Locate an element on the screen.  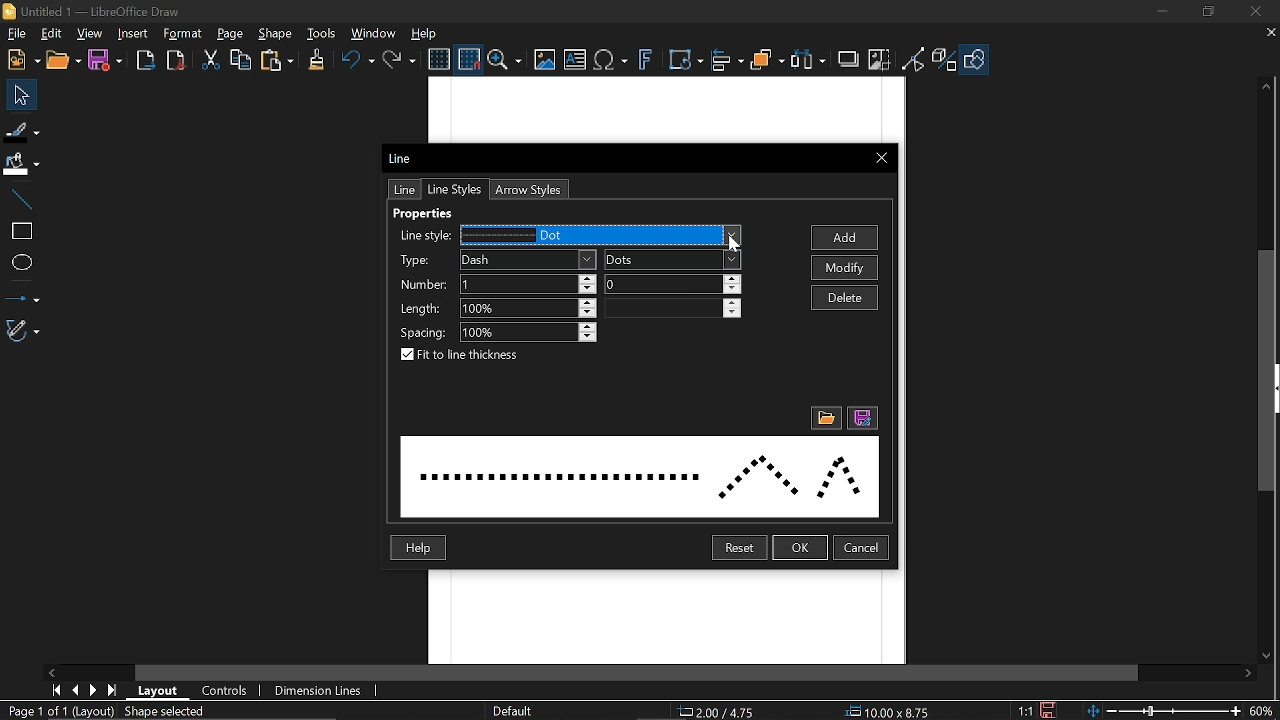
New is located at coordinates (21, 61).